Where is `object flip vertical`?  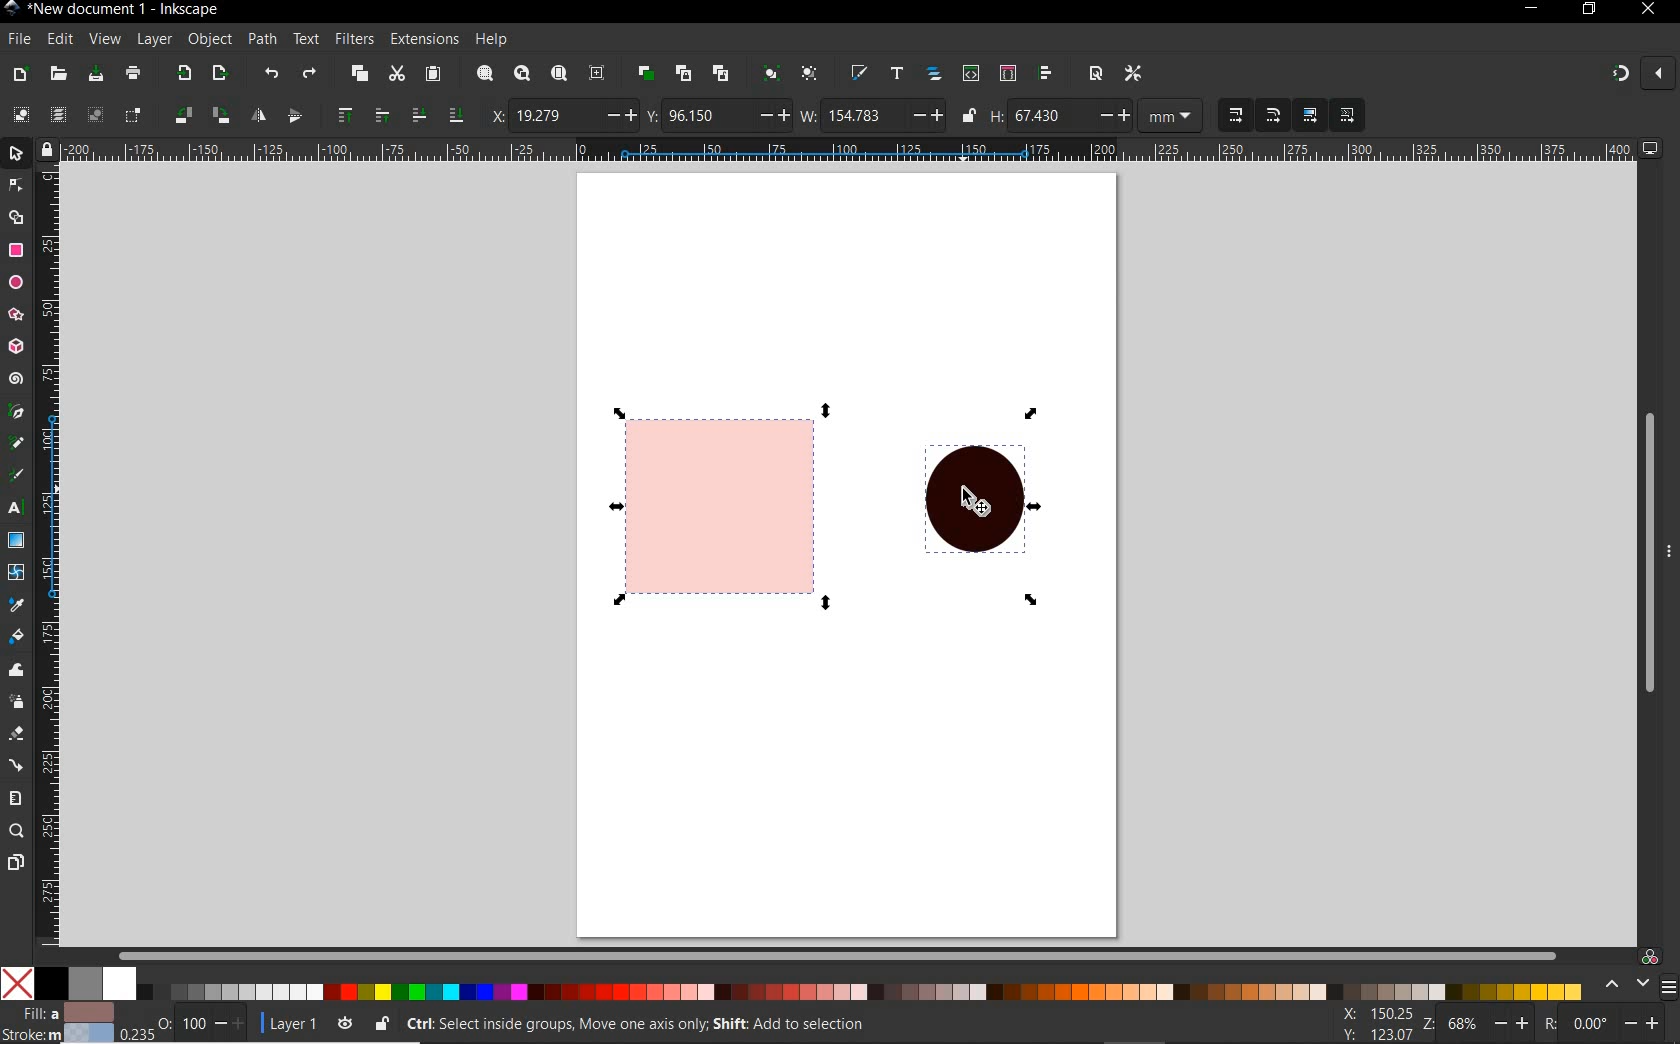 object flip vertical is located at coordinates (294, 113).